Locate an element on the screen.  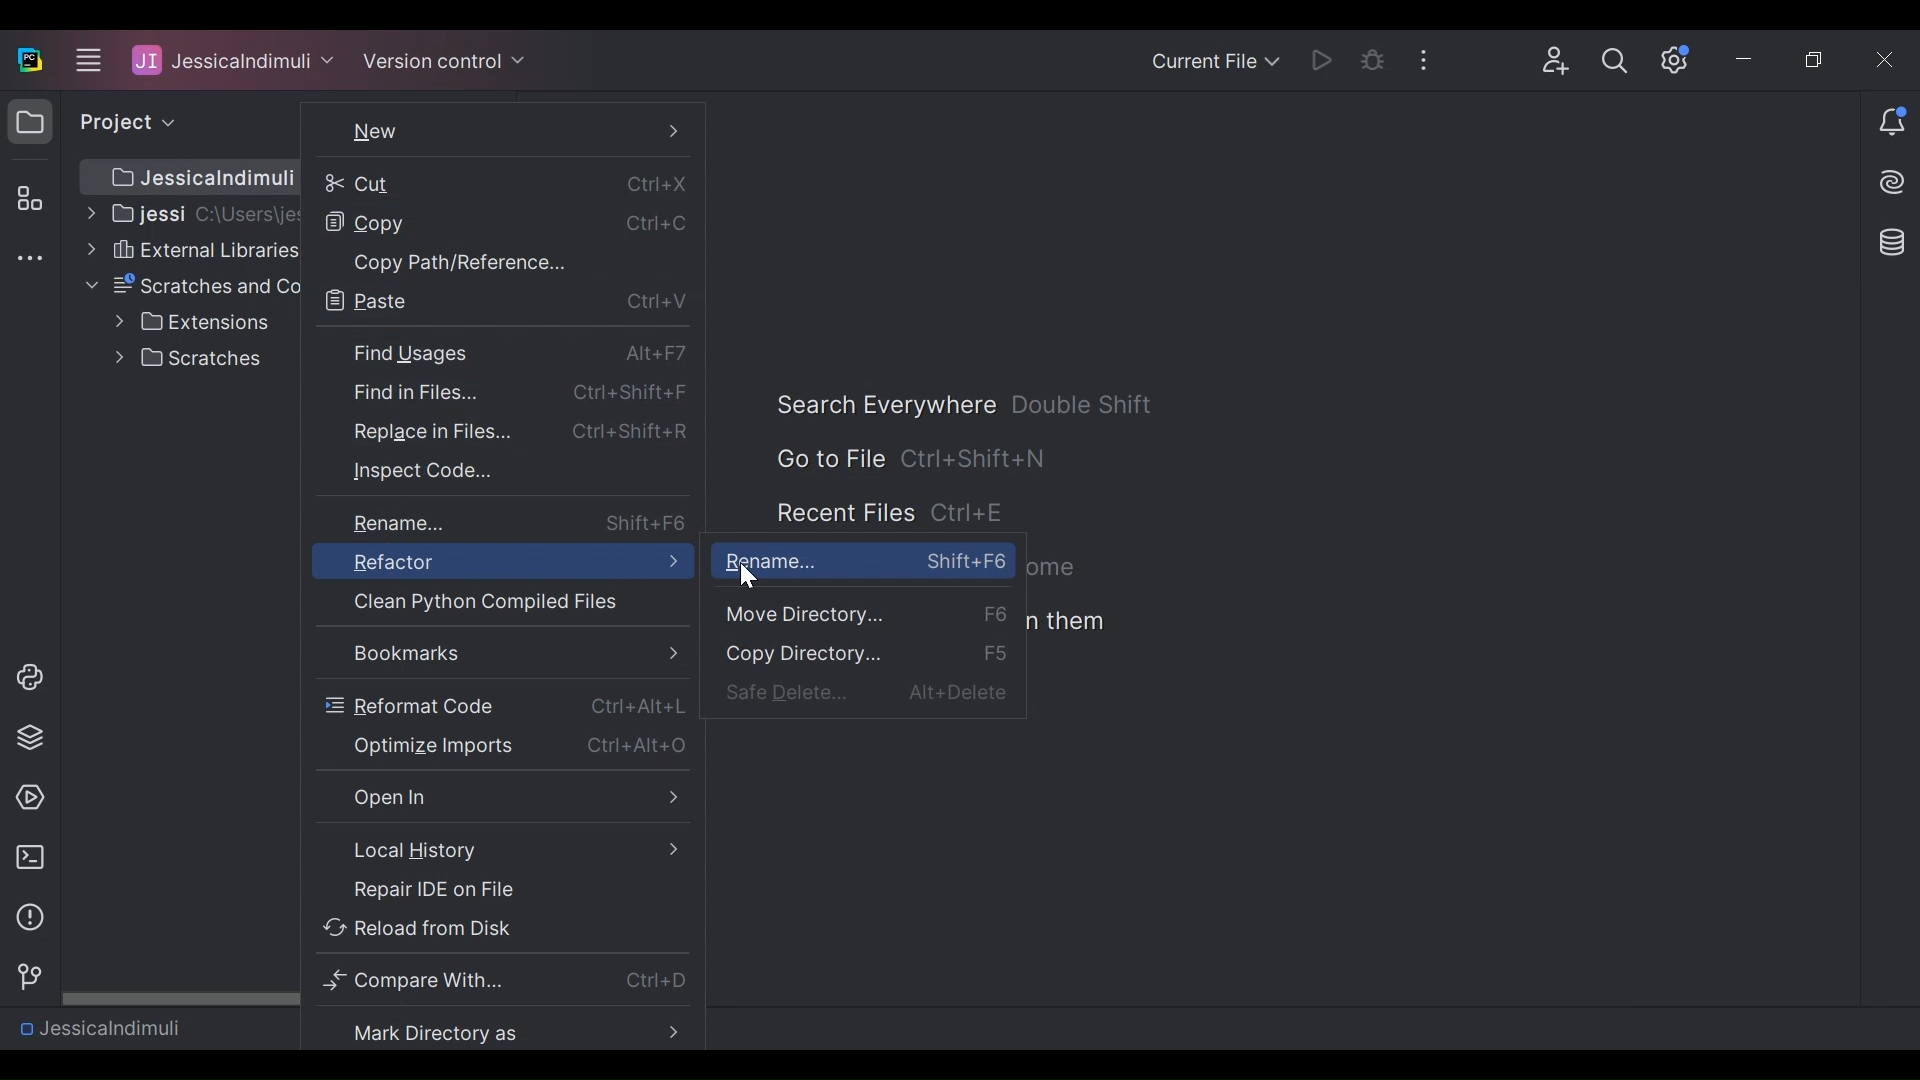
Run is located at coordinates (1325, 59).